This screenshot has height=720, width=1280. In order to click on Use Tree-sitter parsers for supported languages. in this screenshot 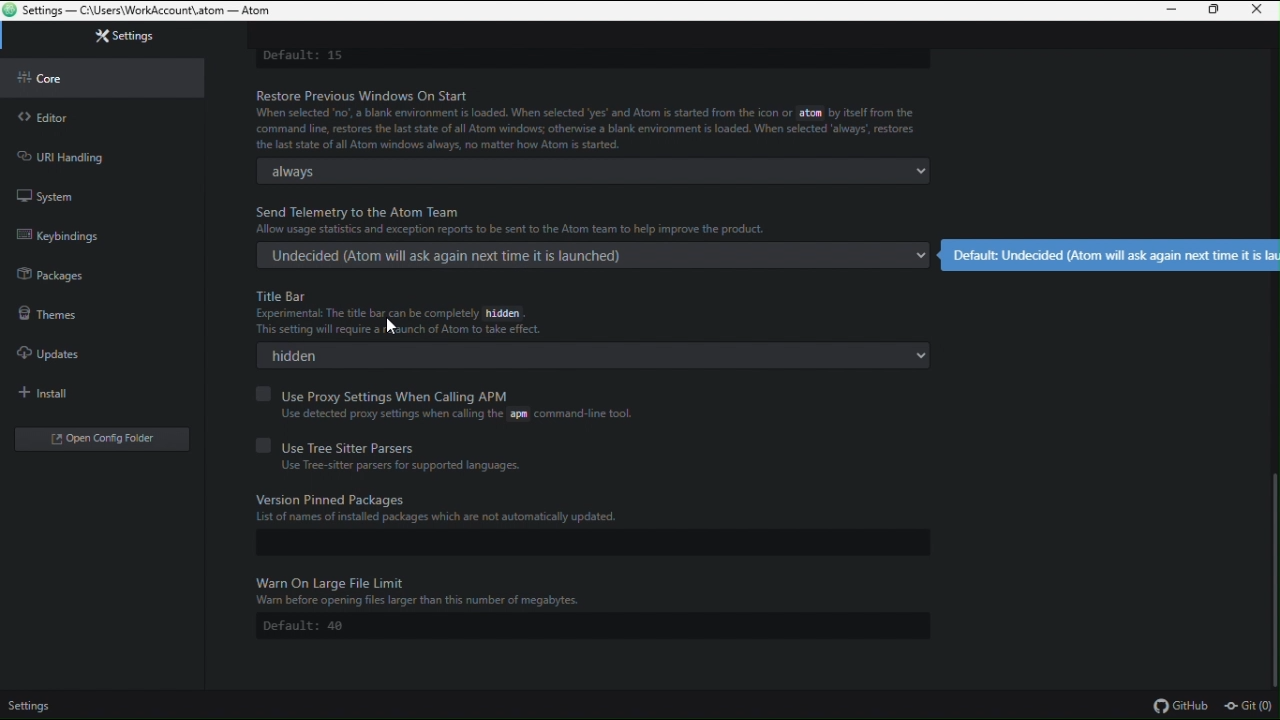, I will do `click(395, 467)`.